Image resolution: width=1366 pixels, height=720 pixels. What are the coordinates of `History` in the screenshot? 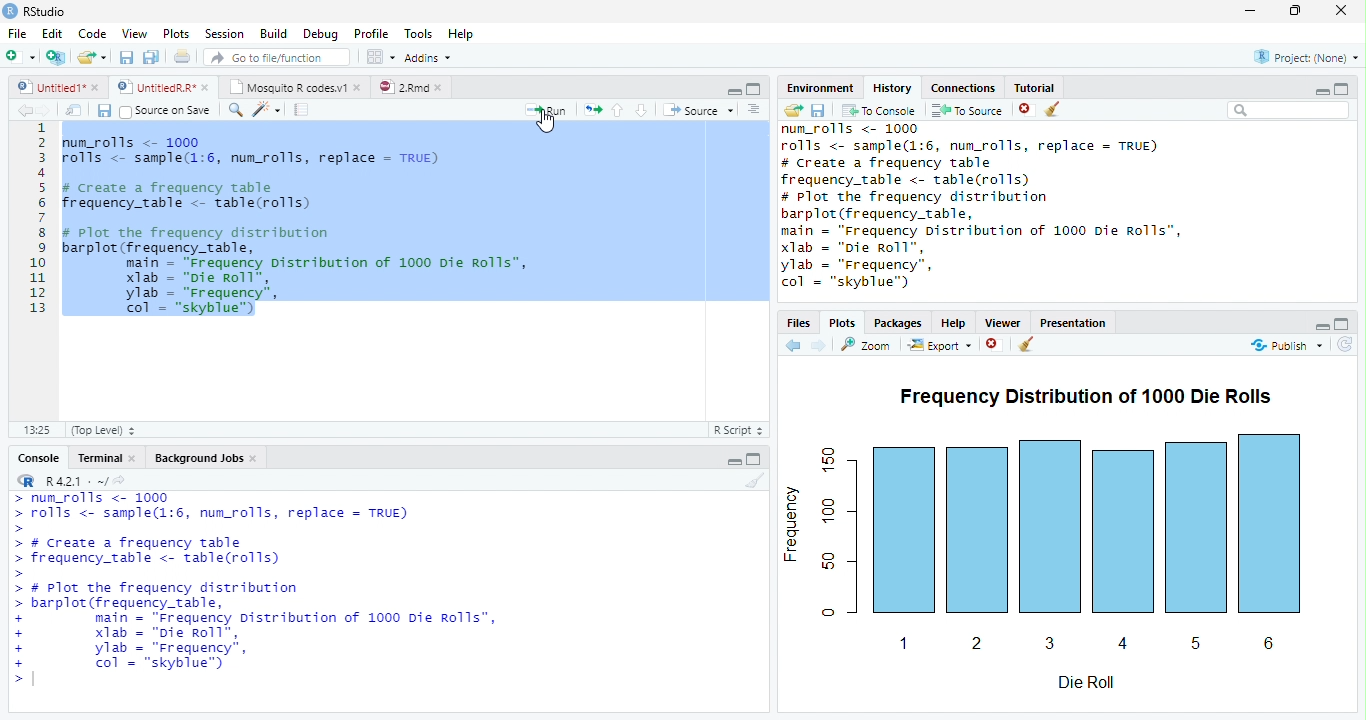 It's located at (893, 86).